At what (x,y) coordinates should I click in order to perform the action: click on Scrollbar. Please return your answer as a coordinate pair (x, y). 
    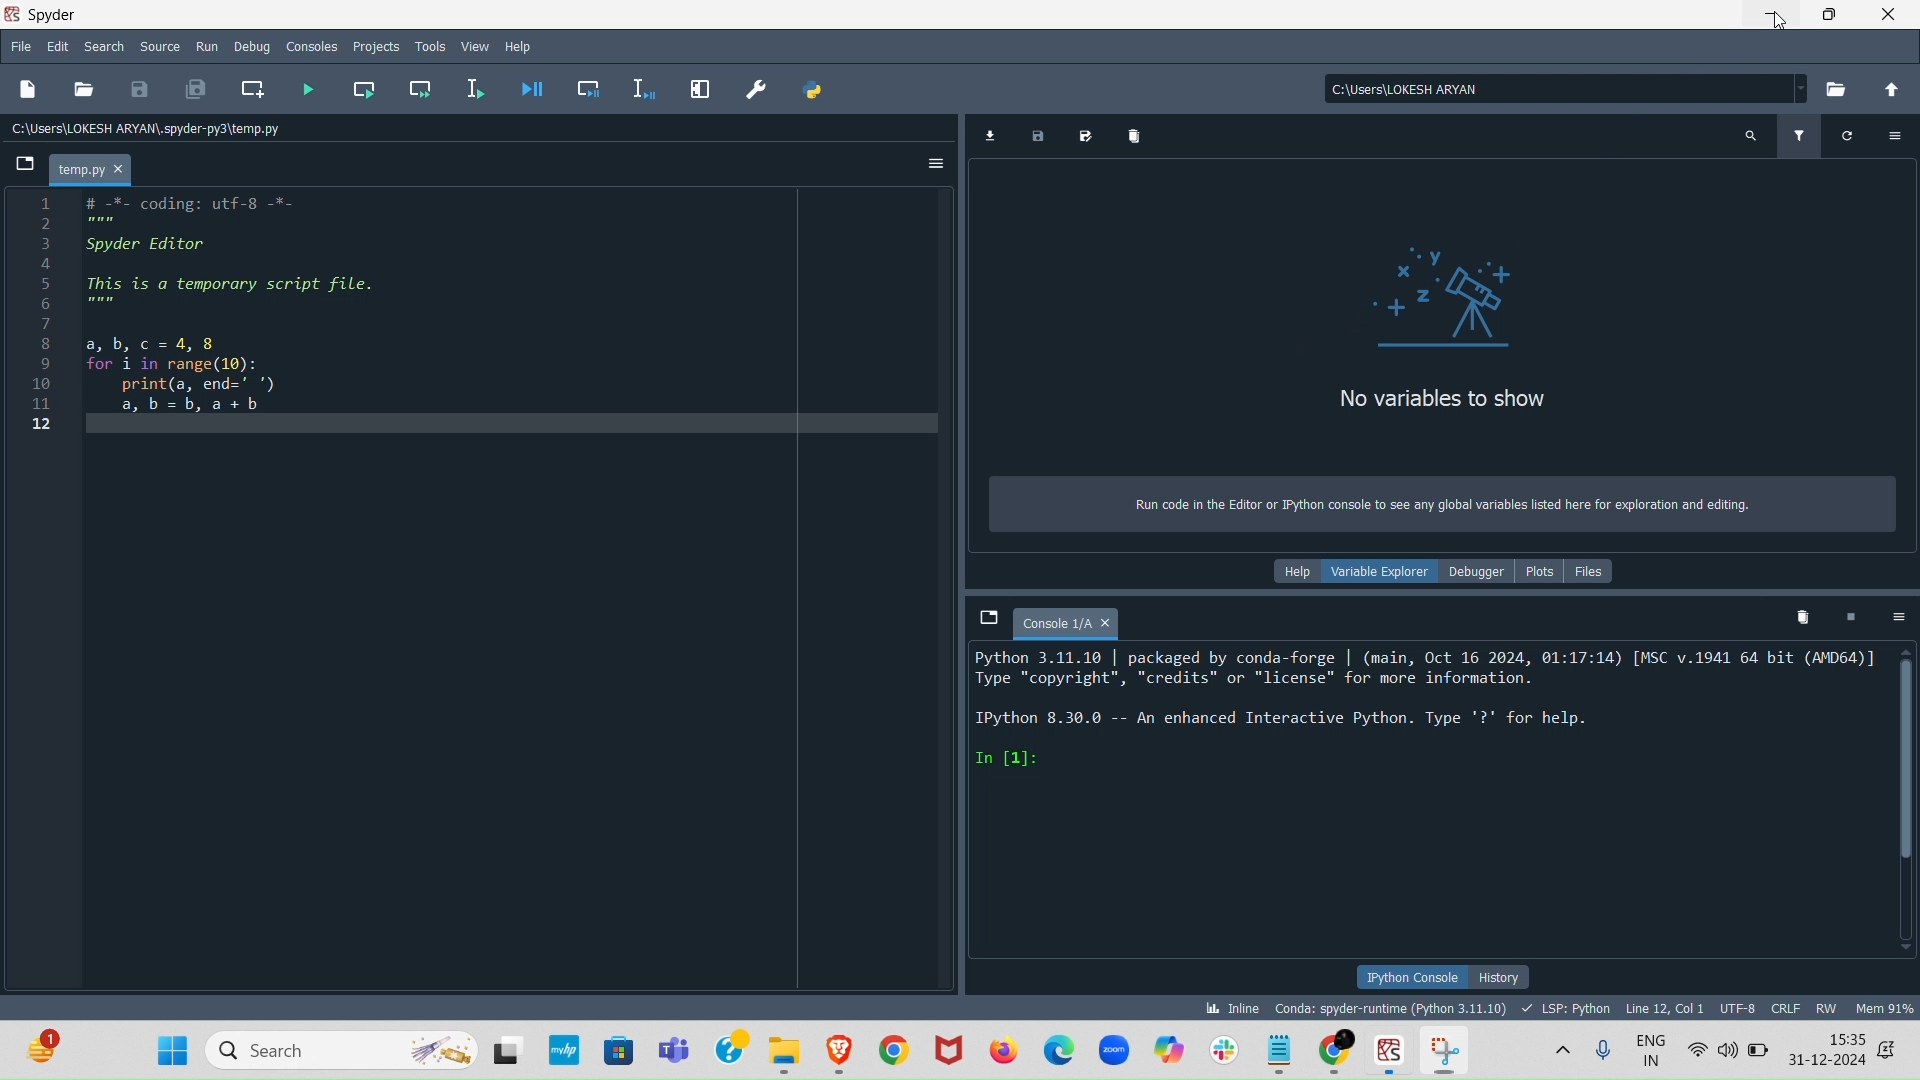
    Looking at the image, I should click on (1909, 814).